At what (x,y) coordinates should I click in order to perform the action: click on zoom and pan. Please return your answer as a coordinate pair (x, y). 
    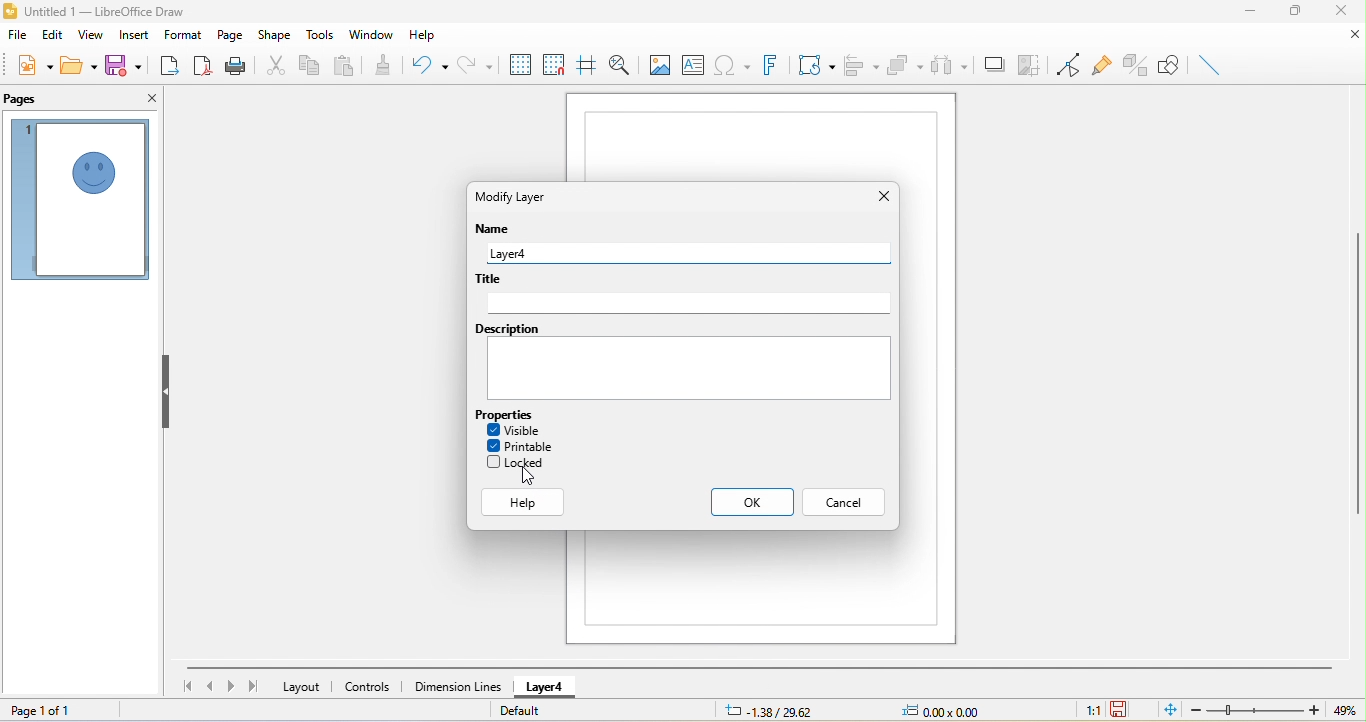
    Looking at the image, I should click on (622, 64).